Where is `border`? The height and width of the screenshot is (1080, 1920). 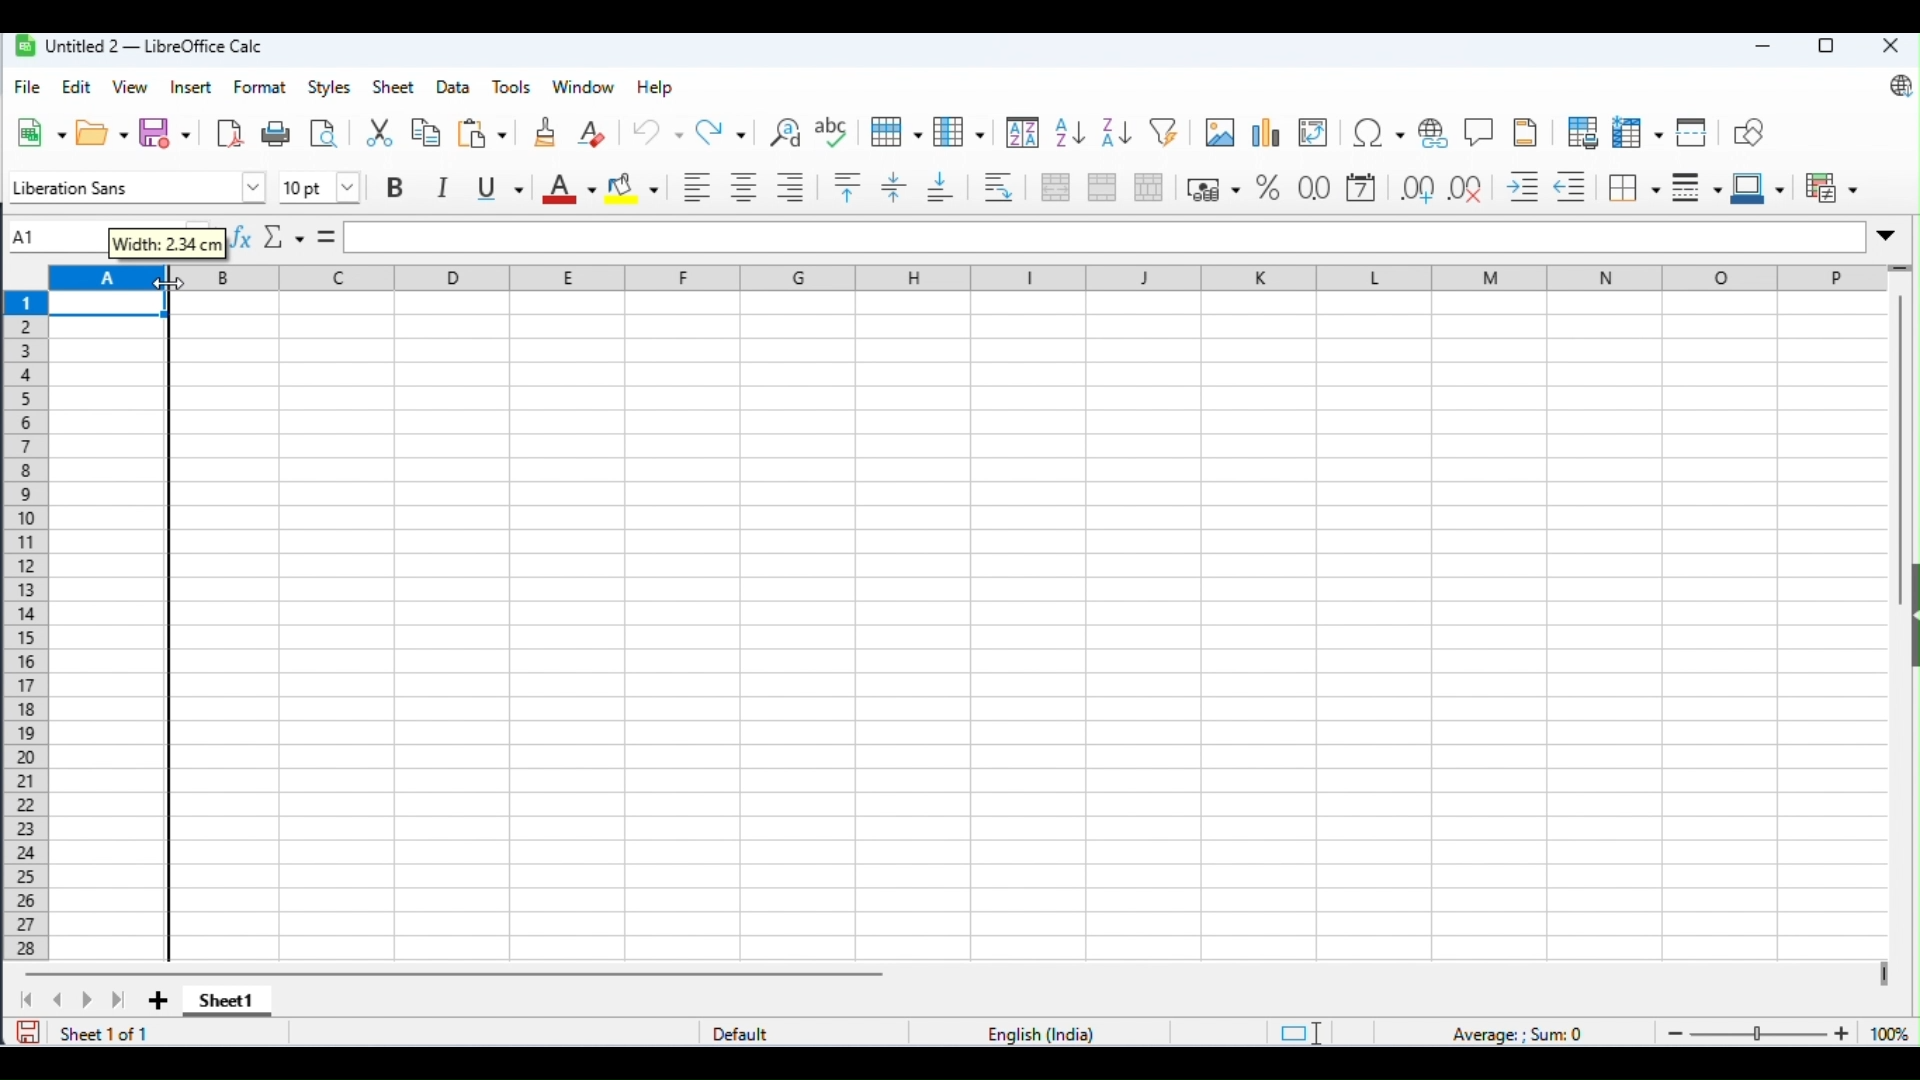 border is located at coordinates (1637, 187).